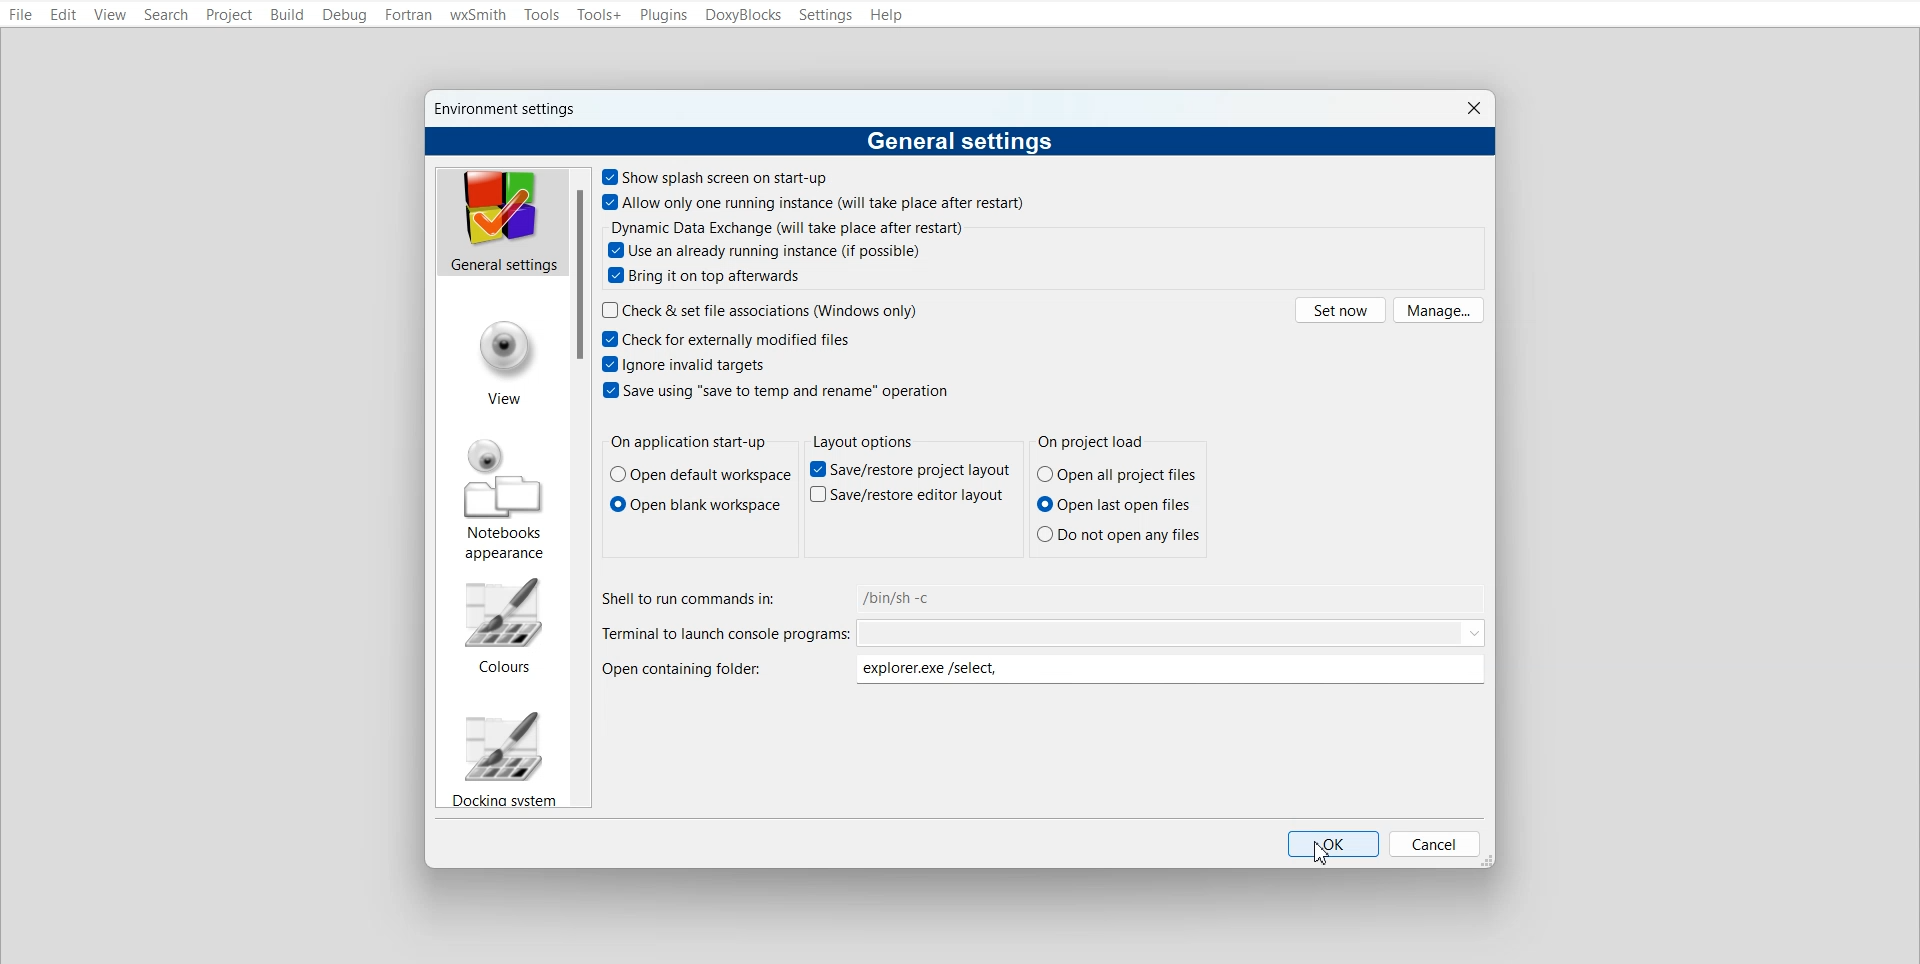 The image size is (1920, 964). What do you see at coordinates (505, 365) in the screenshot?
I see `View` at bounding box center [505, 365].